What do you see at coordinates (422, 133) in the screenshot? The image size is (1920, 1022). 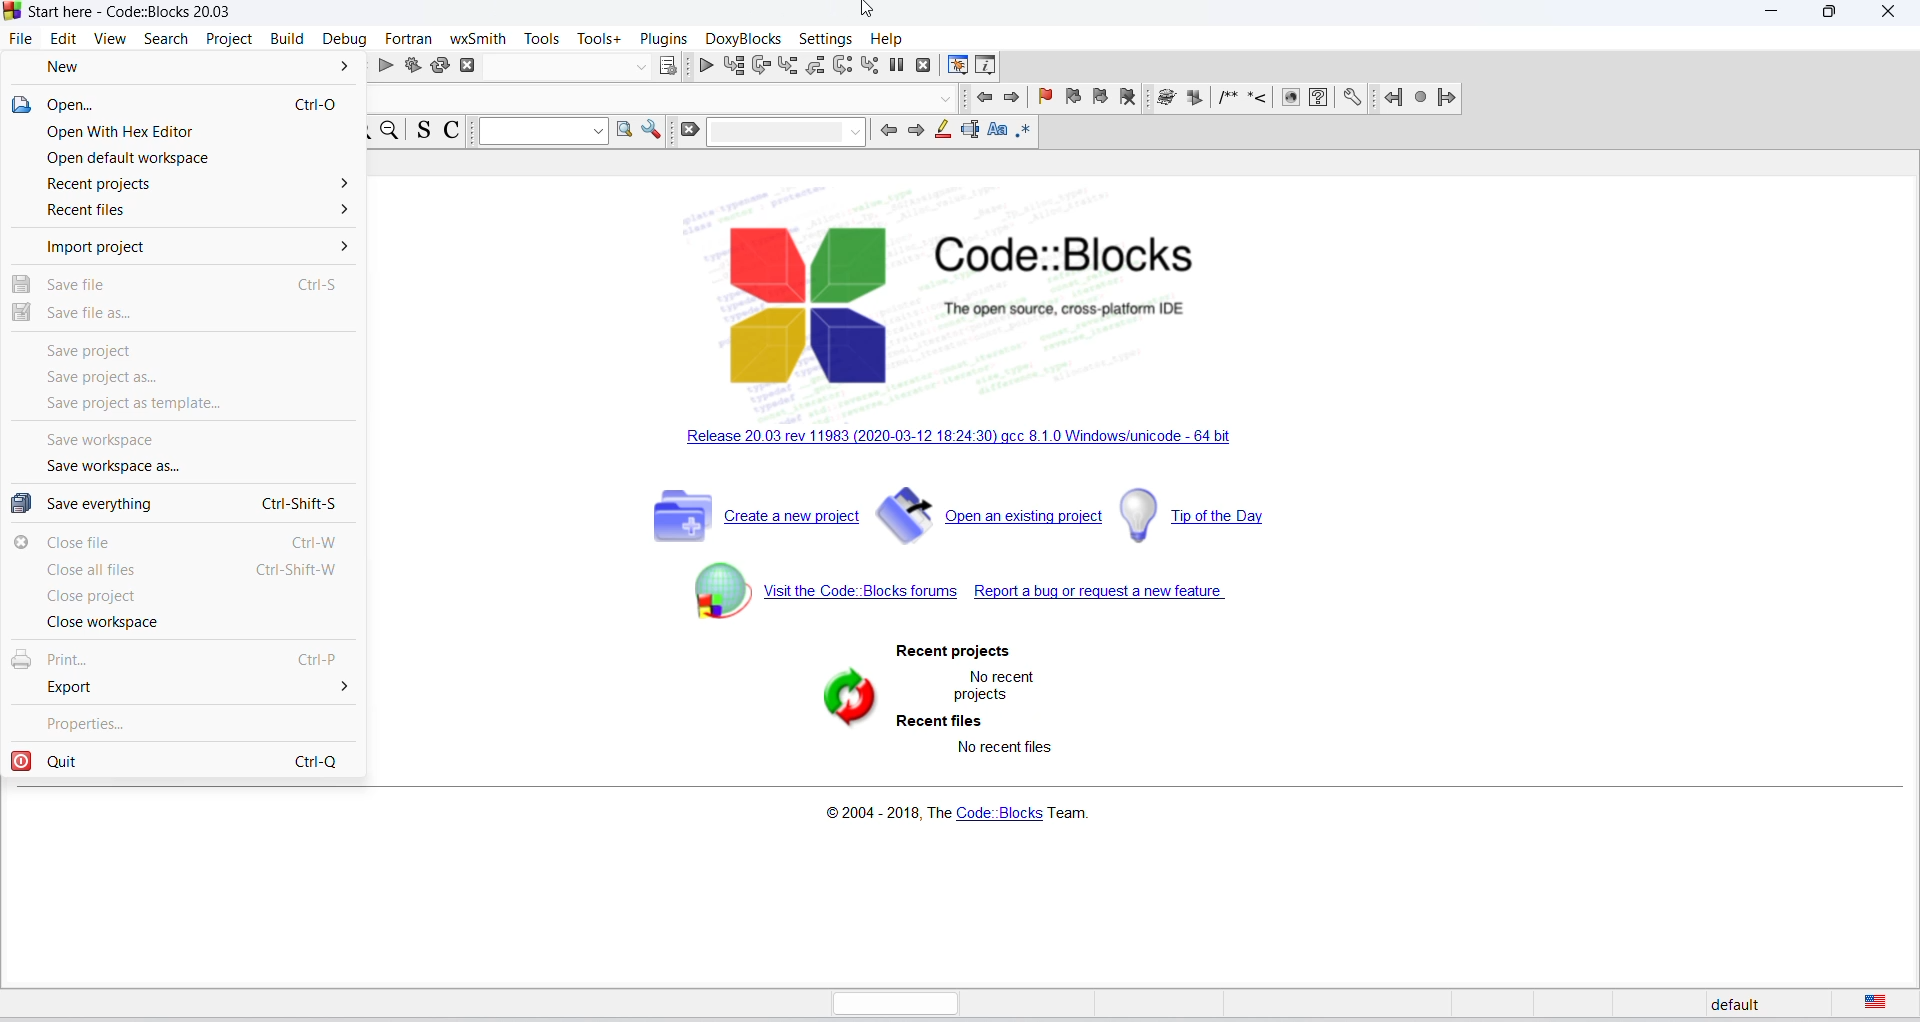 I see `toggle source` at bounding box center [422, 133].